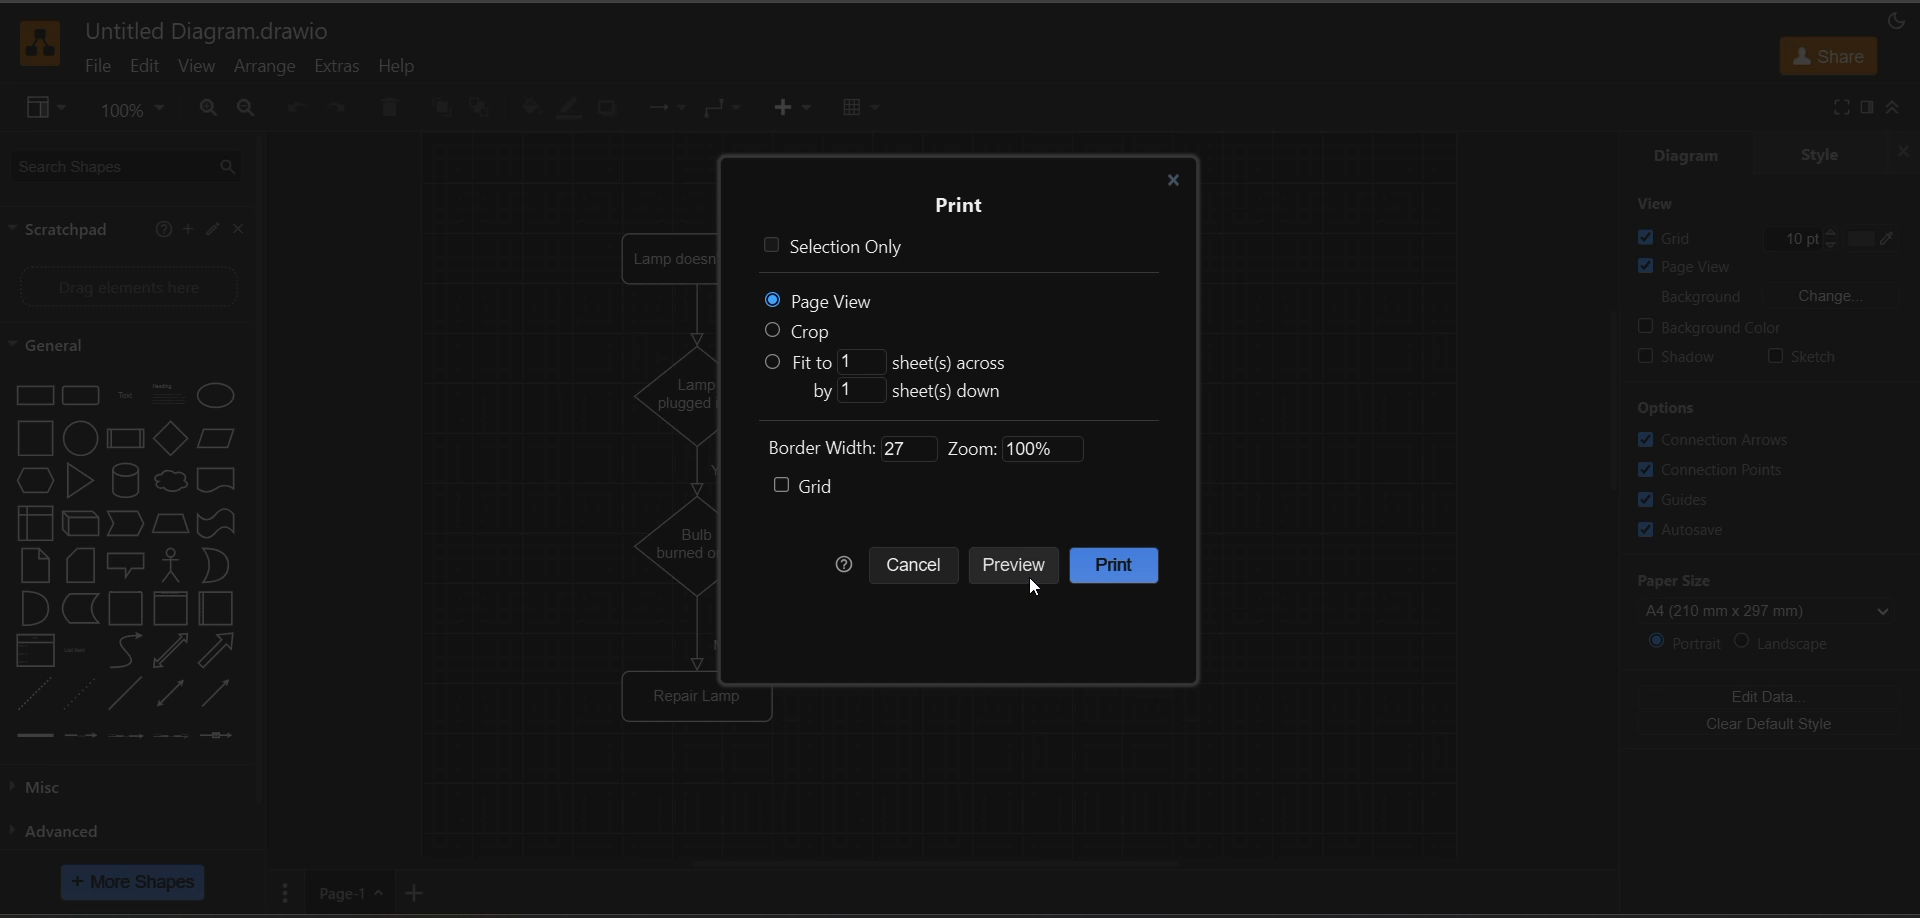 This screenshot has width=1920, height=918. What do you see at coordinates (348, 892) in the screenshot?
I see `page` at bounding box center [348, 892].